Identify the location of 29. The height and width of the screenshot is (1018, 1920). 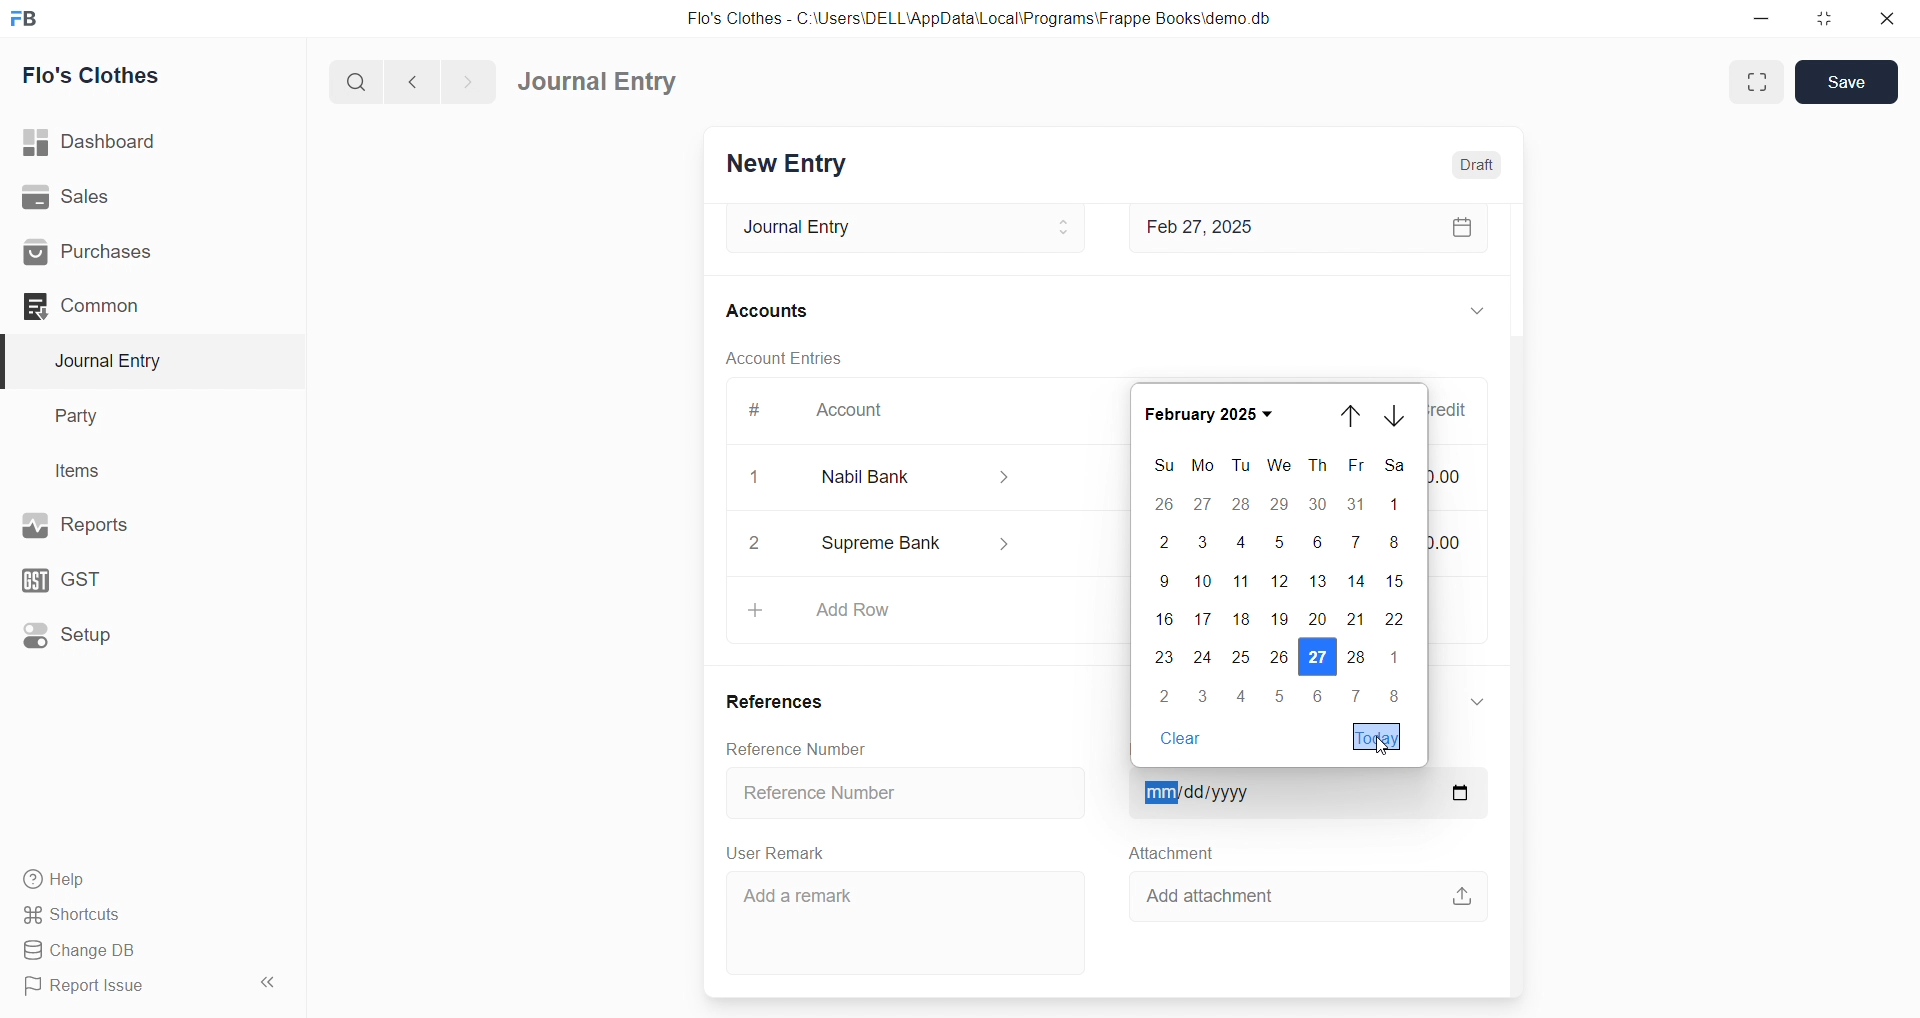
(1279, 504).